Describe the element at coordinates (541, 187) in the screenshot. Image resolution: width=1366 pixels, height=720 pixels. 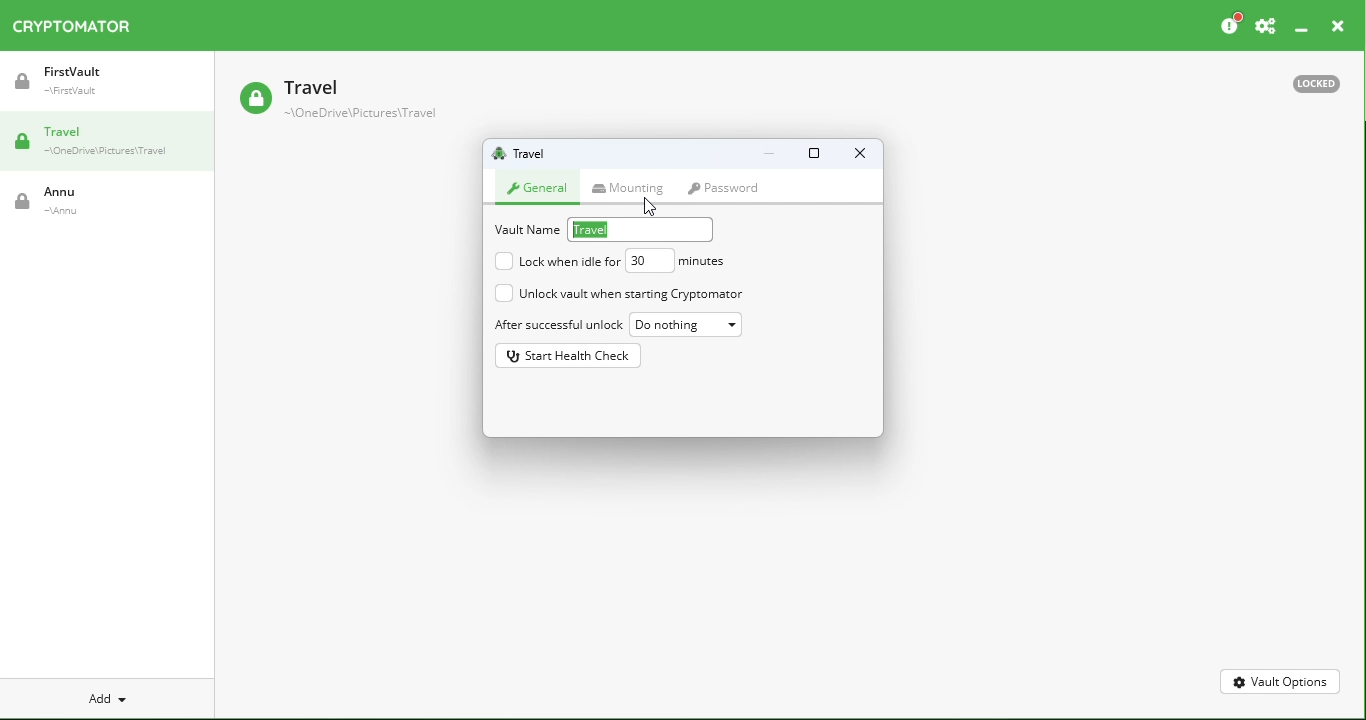
I see `General` at that location.